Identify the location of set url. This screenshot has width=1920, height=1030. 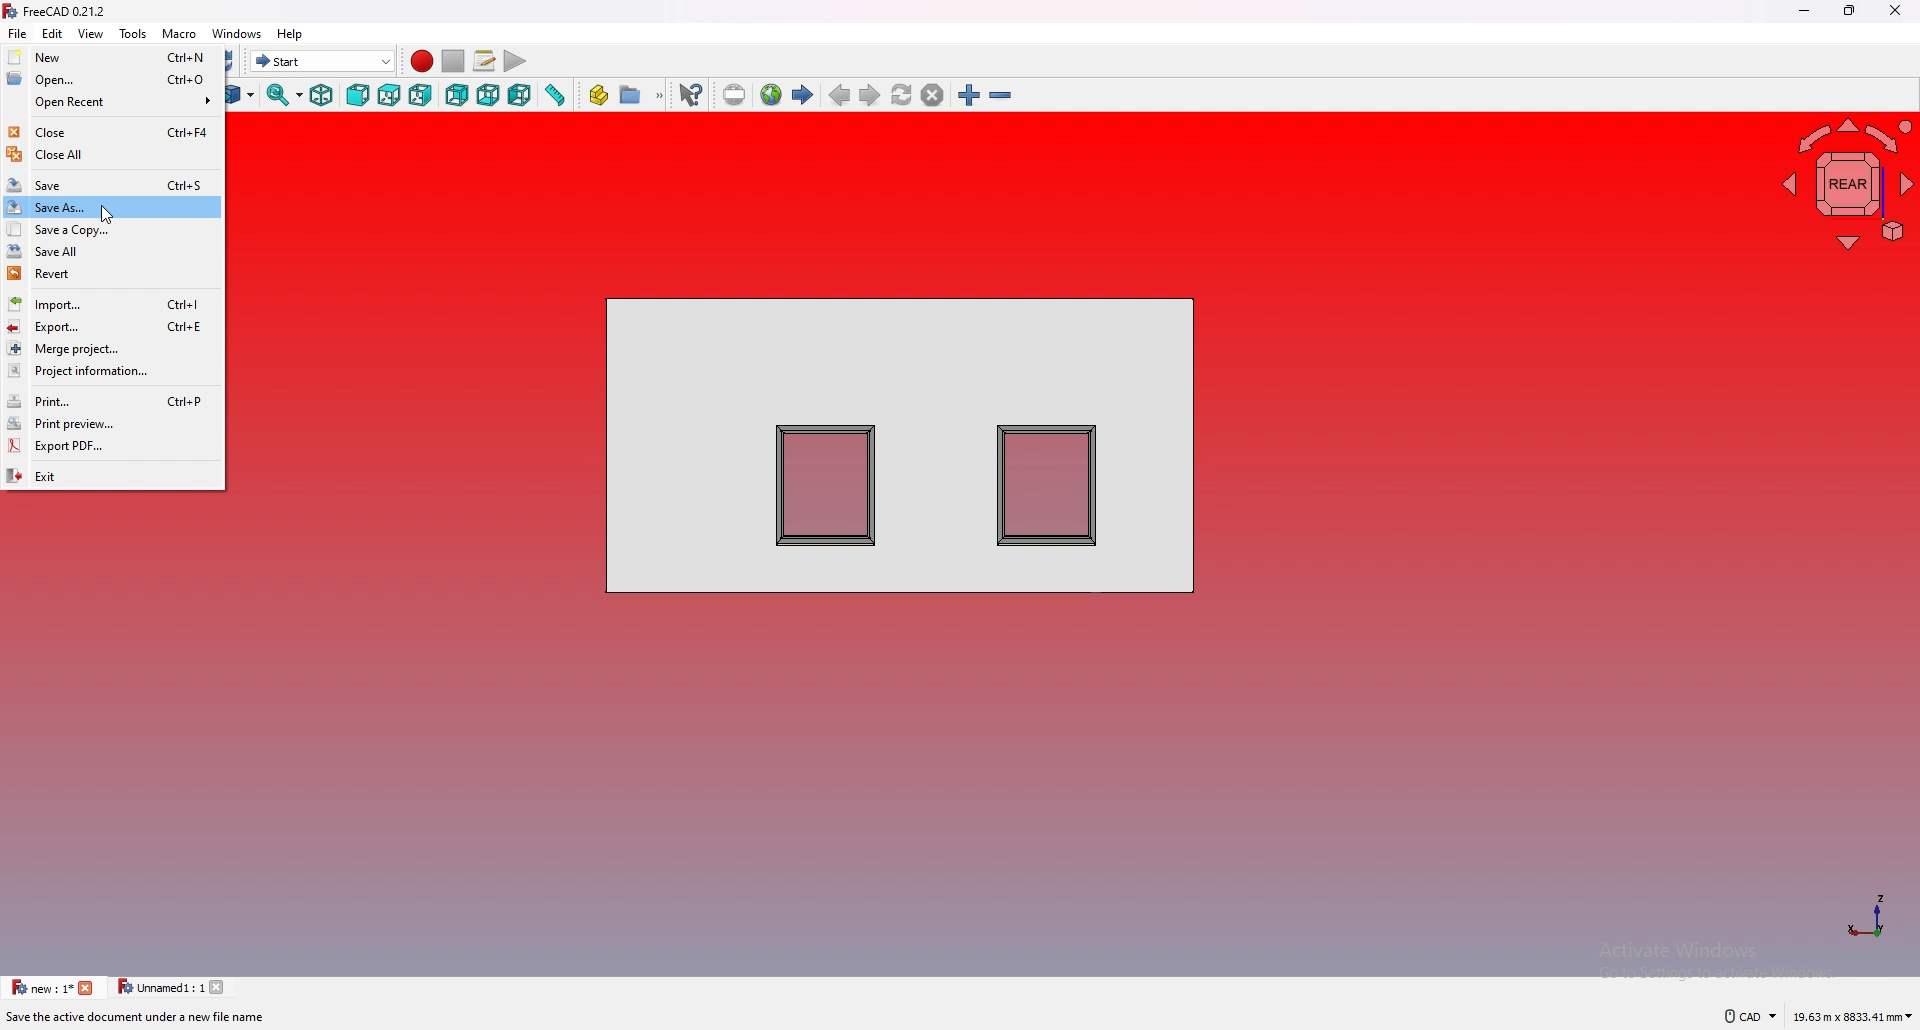
(733, 94).